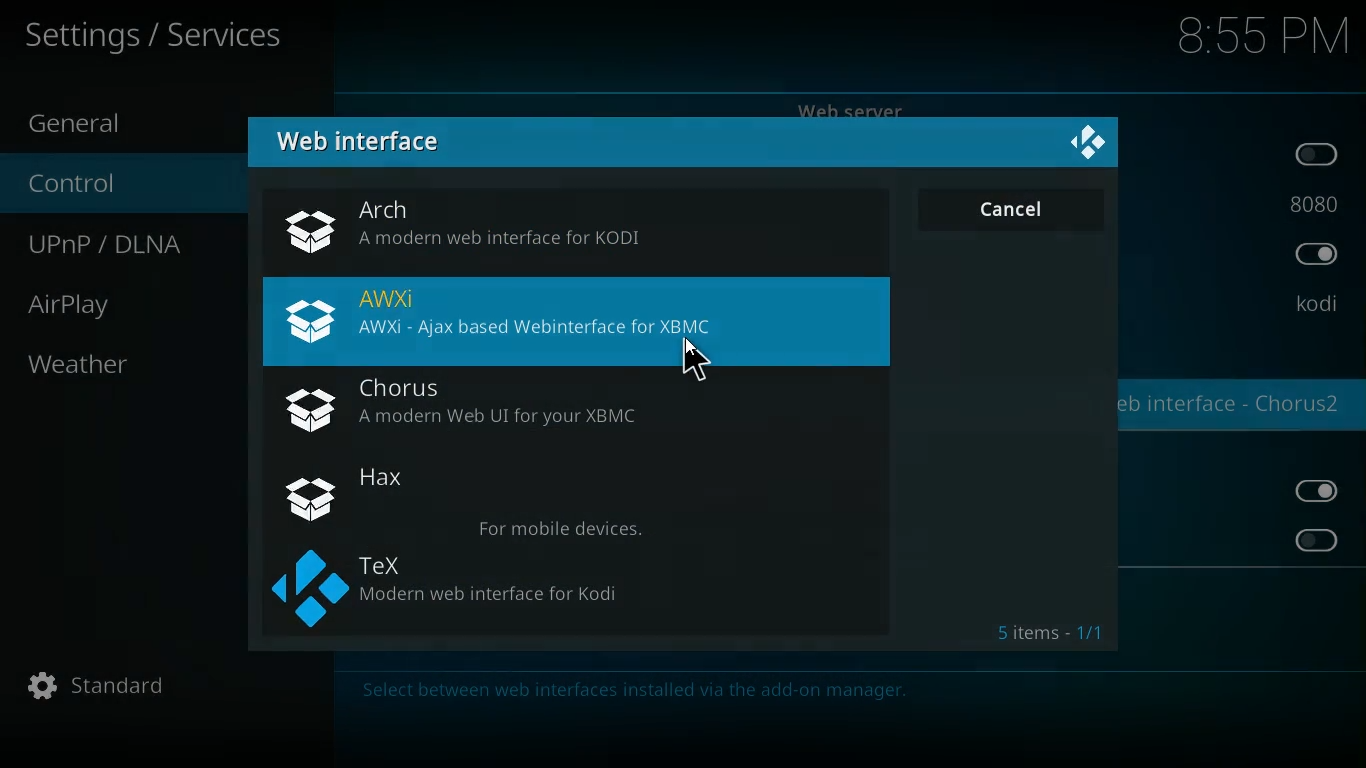 The height and width of the screenshot is (768, 1366). I want to click on off, so click(1319, 155).